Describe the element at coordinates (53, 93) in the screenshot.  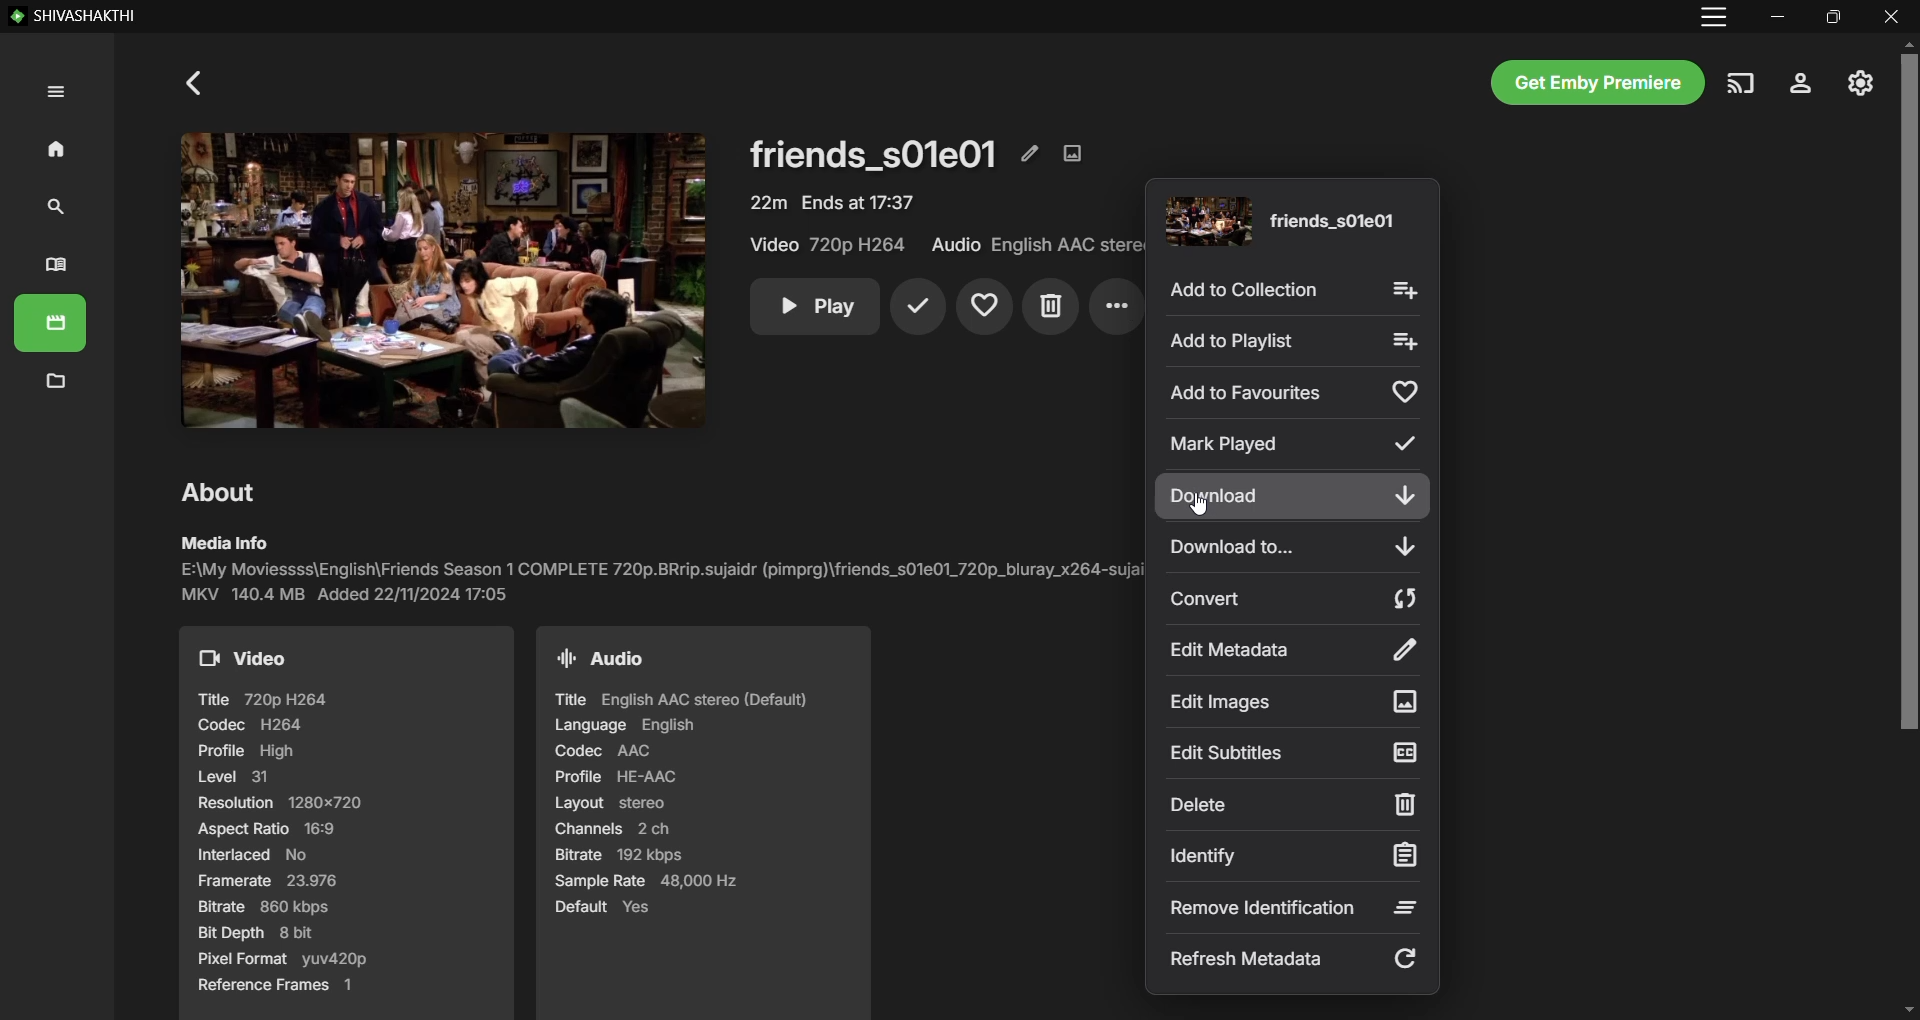
I see `Expand` at that location.